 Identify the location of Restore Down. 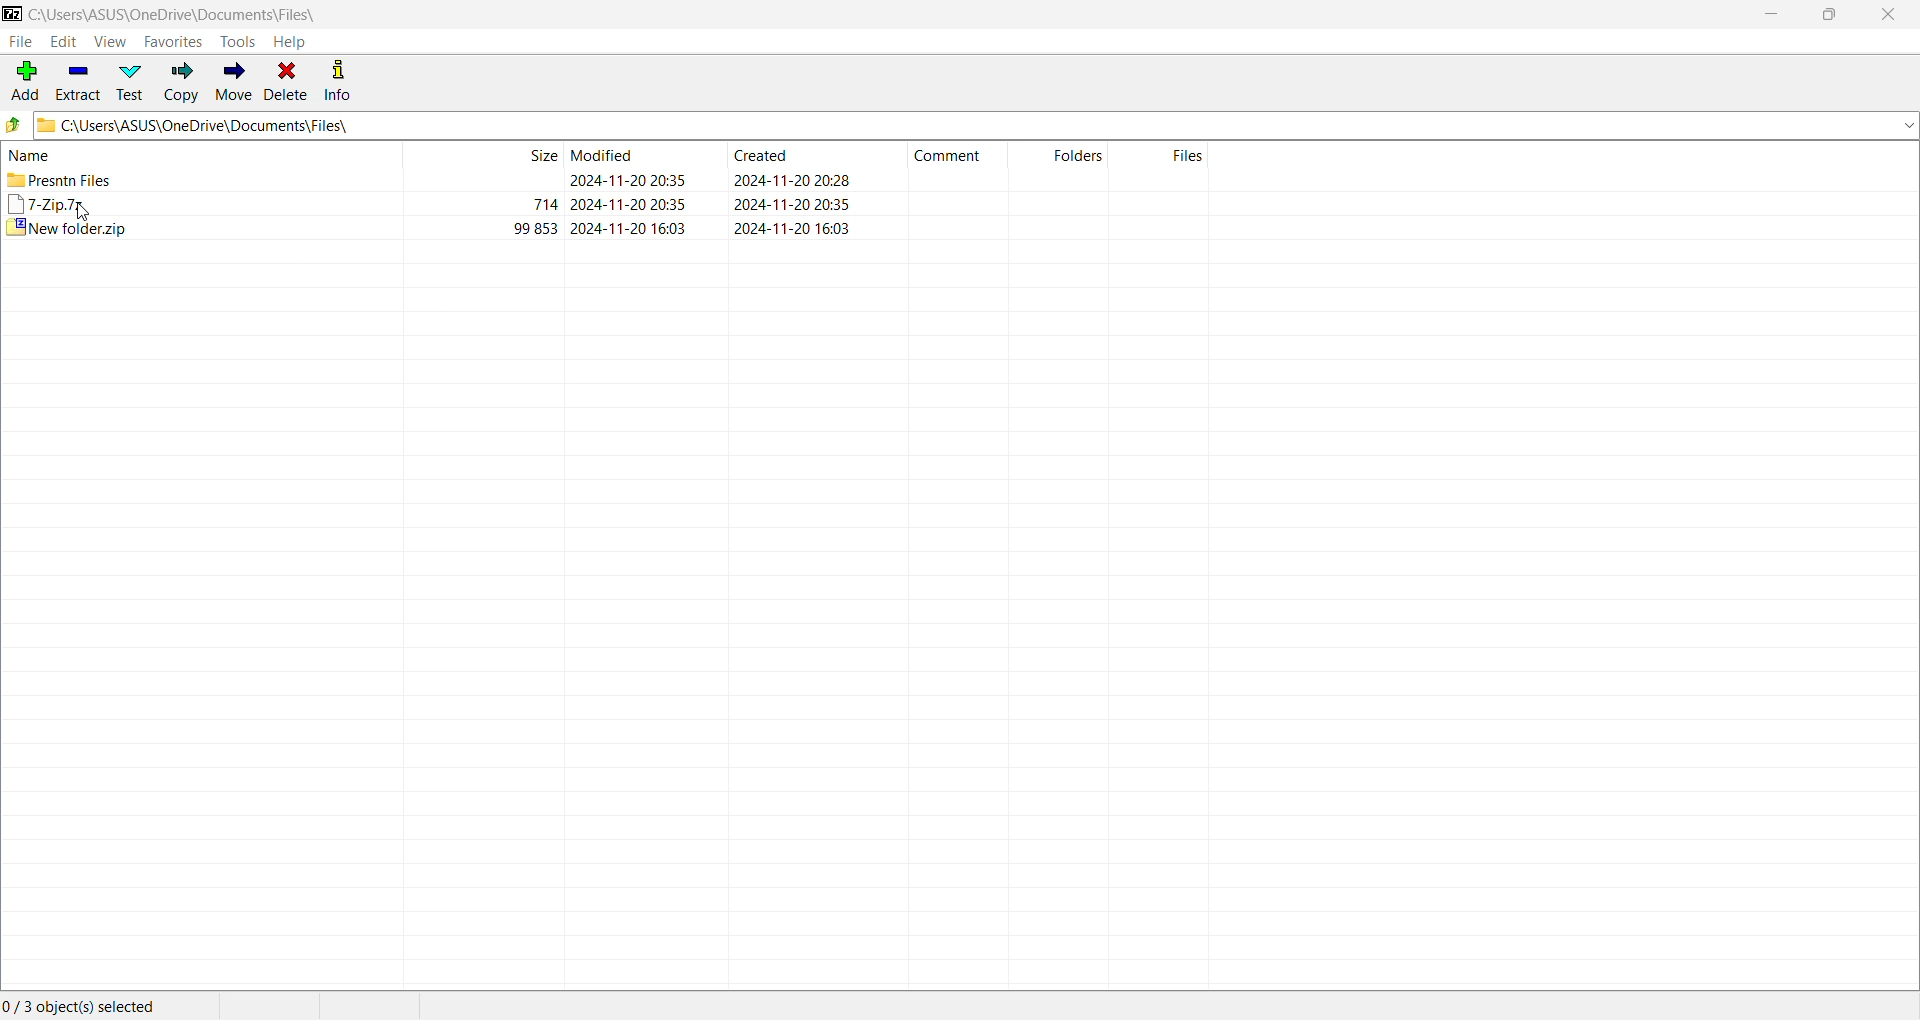
(1836, 14).